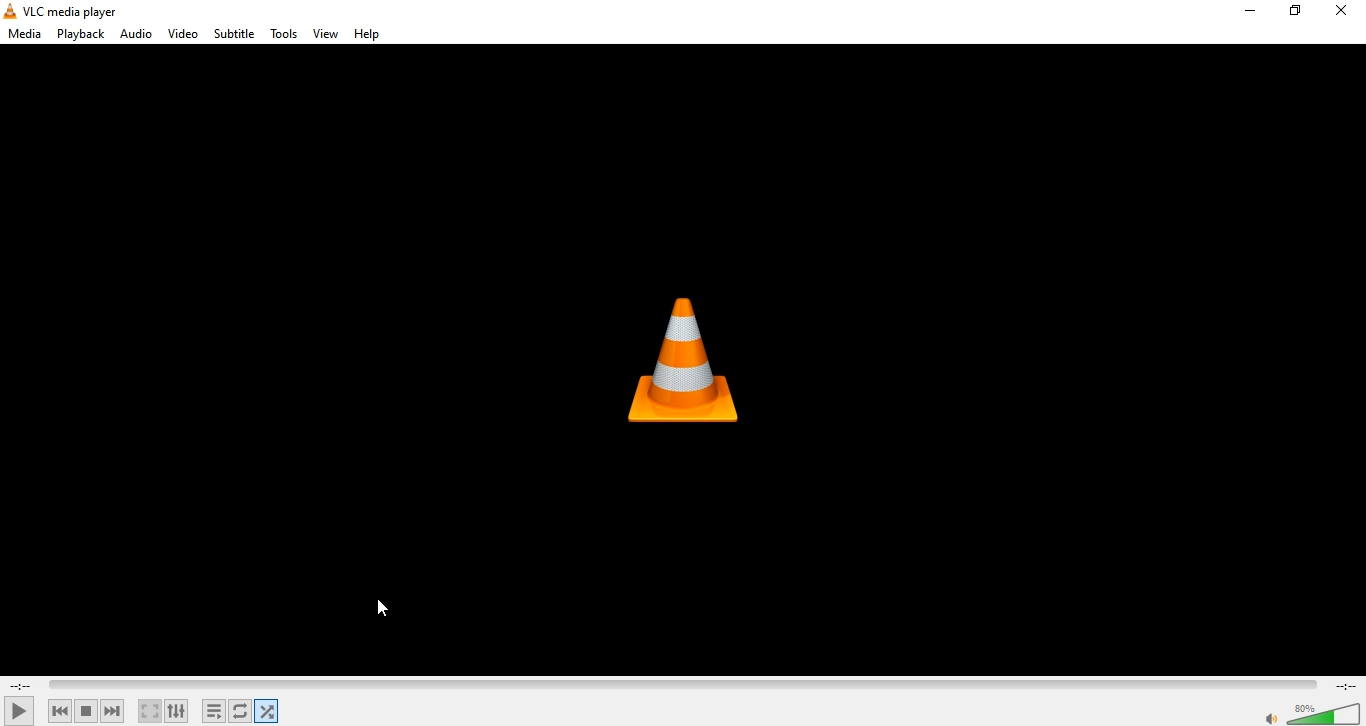 The image size is (1366, 726). I want to click on close, so click(1346, 12).